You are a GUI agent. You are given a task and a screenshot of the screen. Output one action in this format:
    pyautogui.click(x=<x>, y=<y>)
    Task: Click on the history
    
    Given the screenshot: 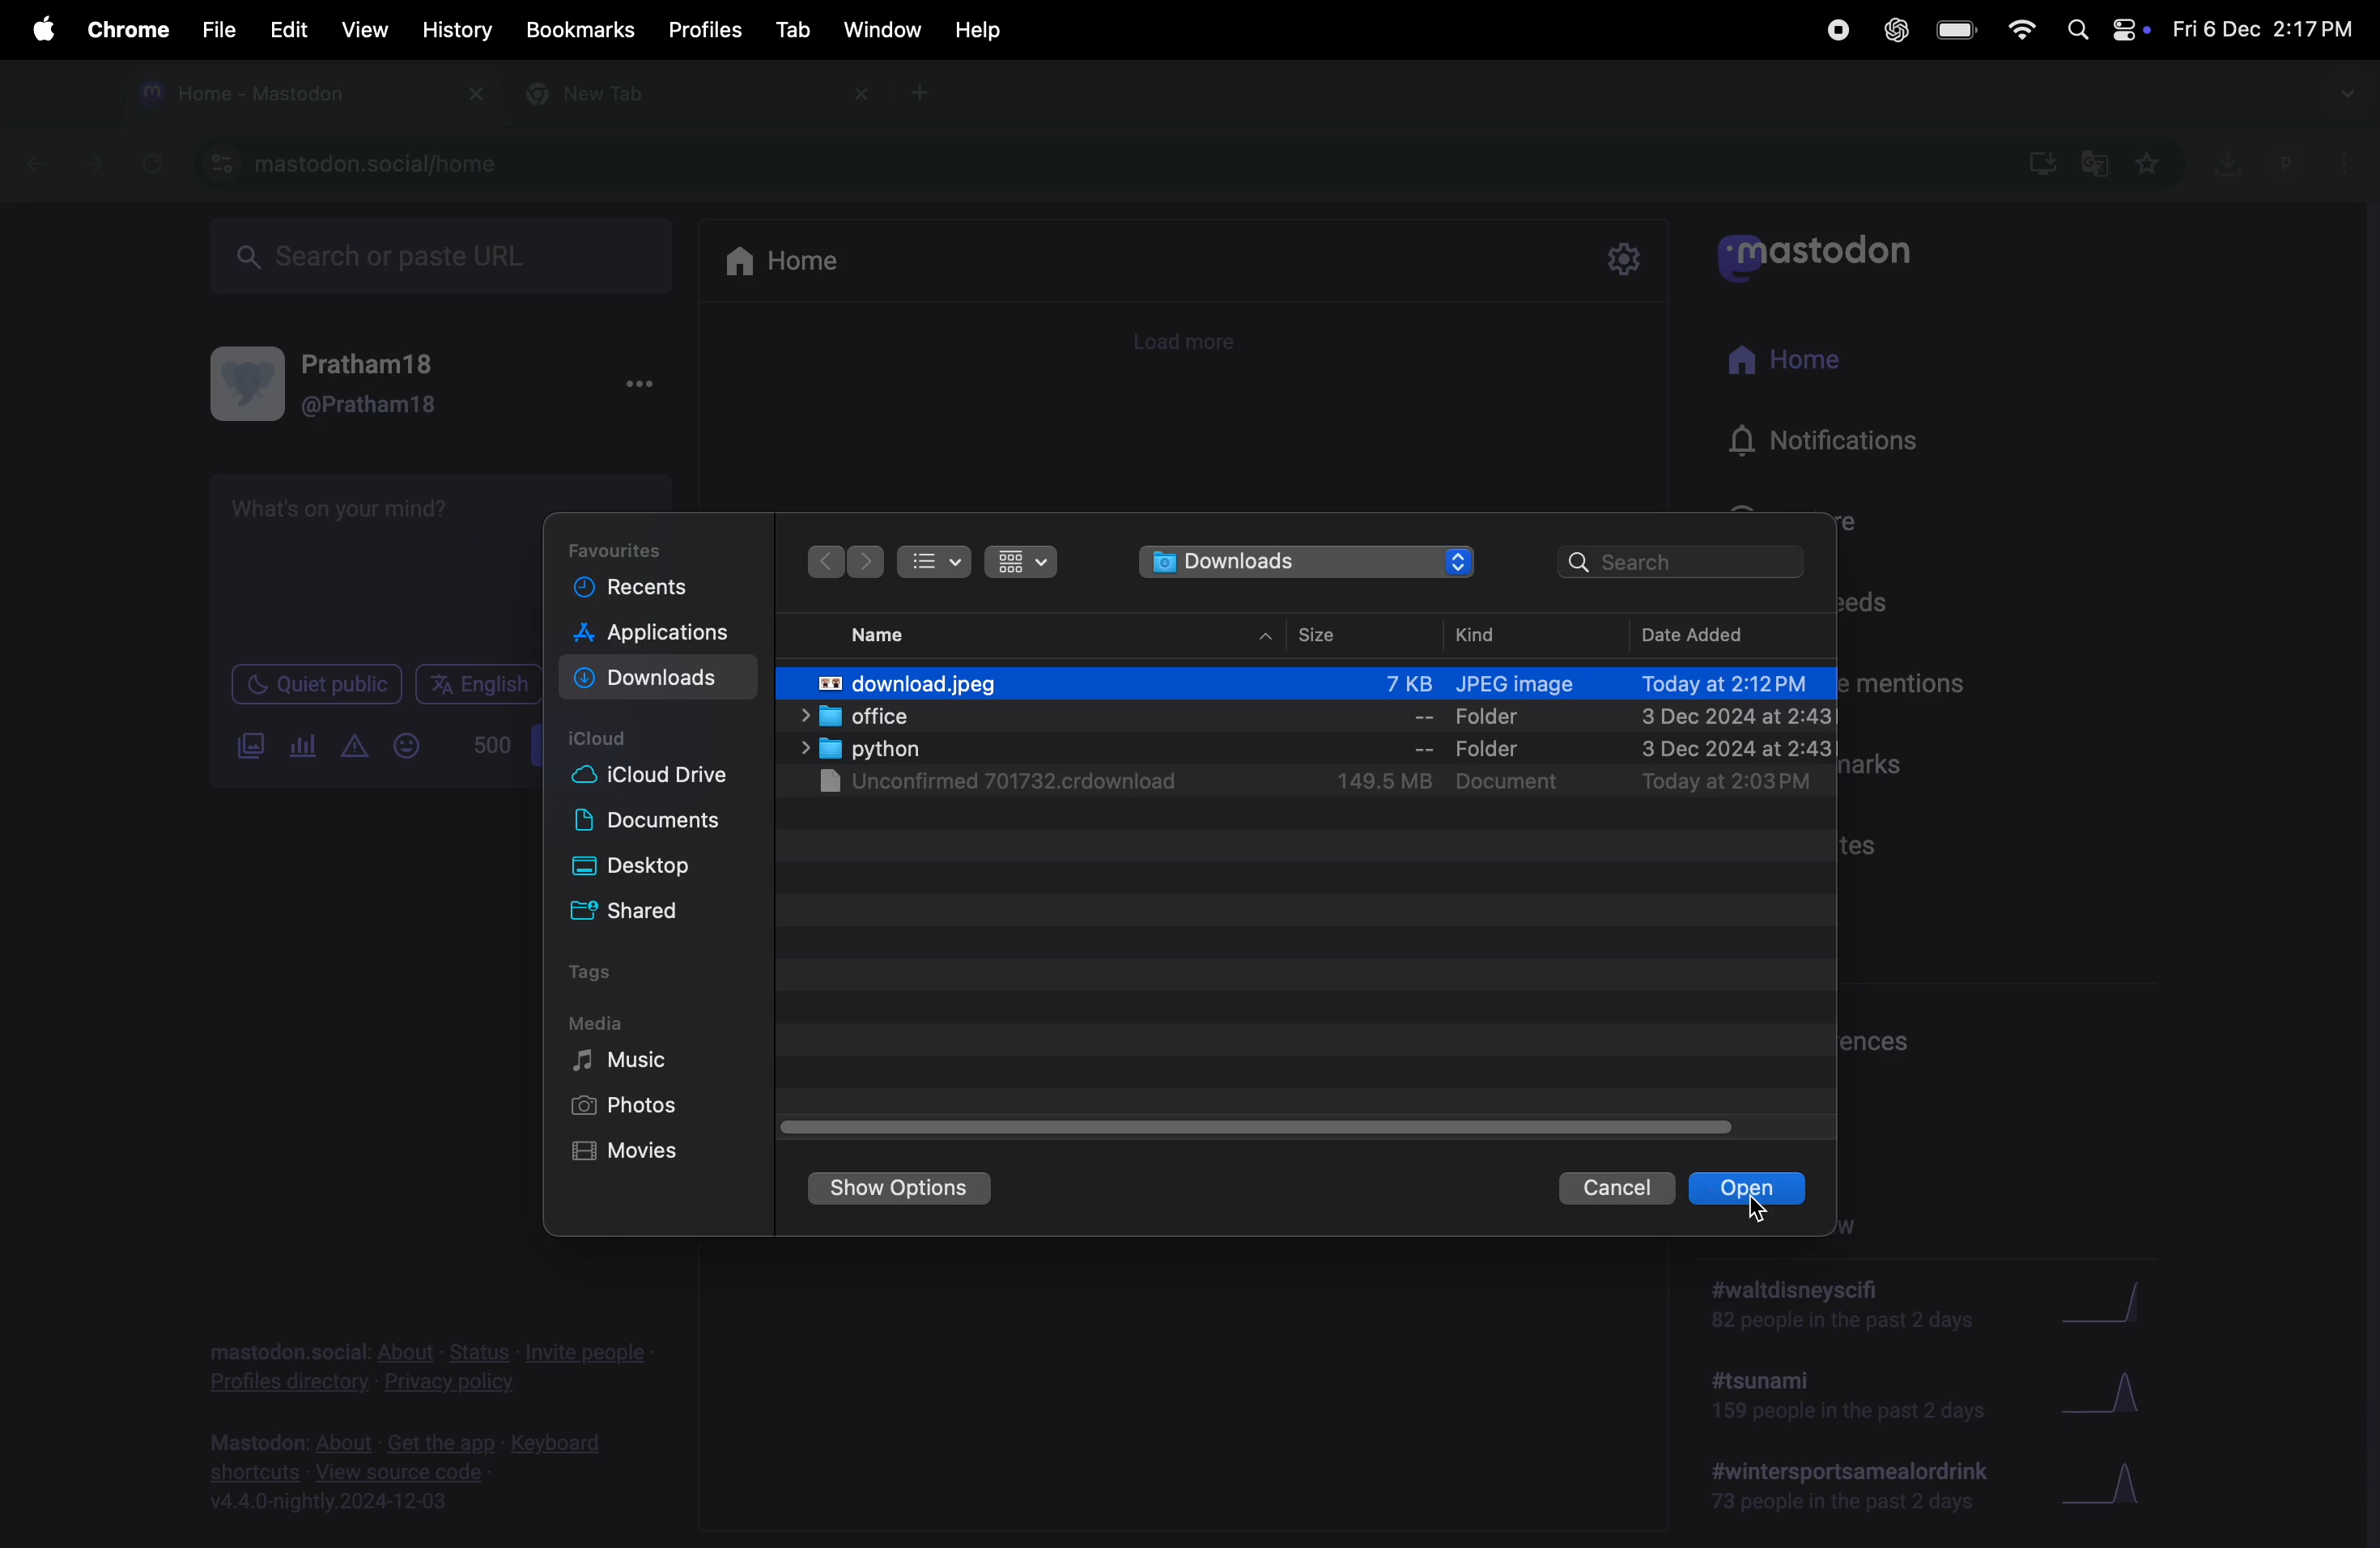 What is the action you would take?
    pyautogui.click(x=454, y=29)
    